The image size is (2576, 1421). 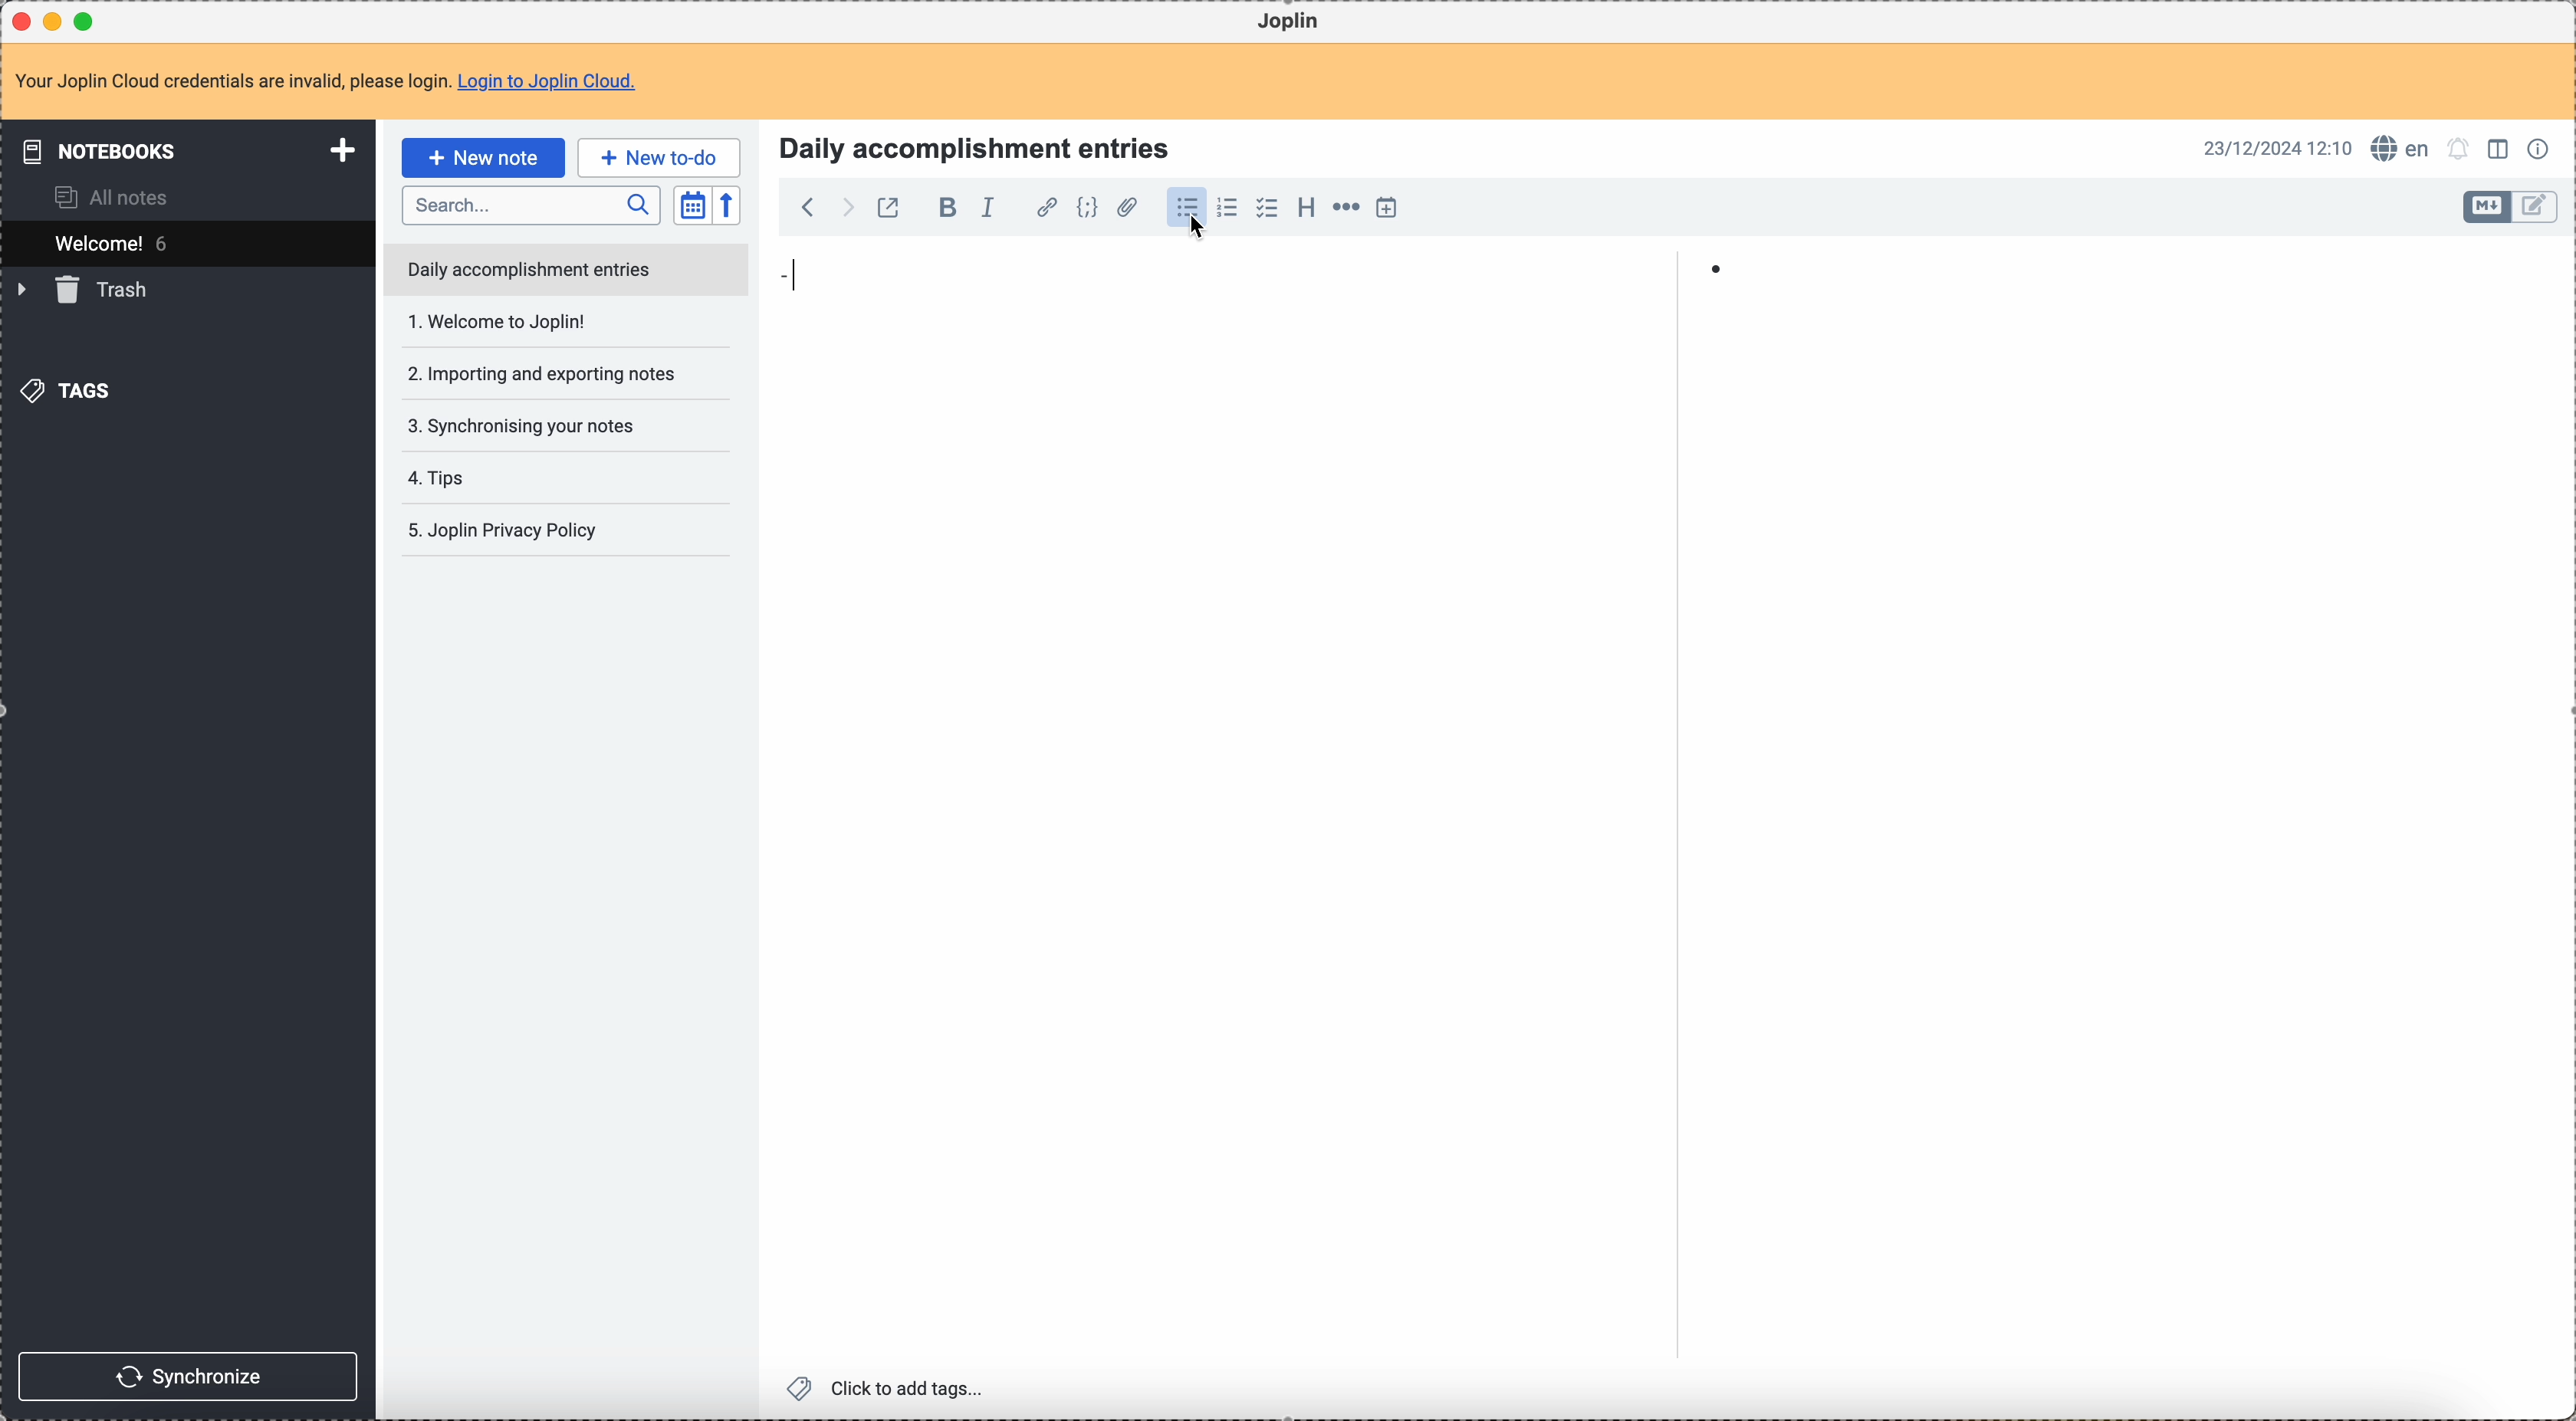 What do you see at coordinates (1087, 209) in the screenshot?
I see `code` at bounding box center [1087, 209].